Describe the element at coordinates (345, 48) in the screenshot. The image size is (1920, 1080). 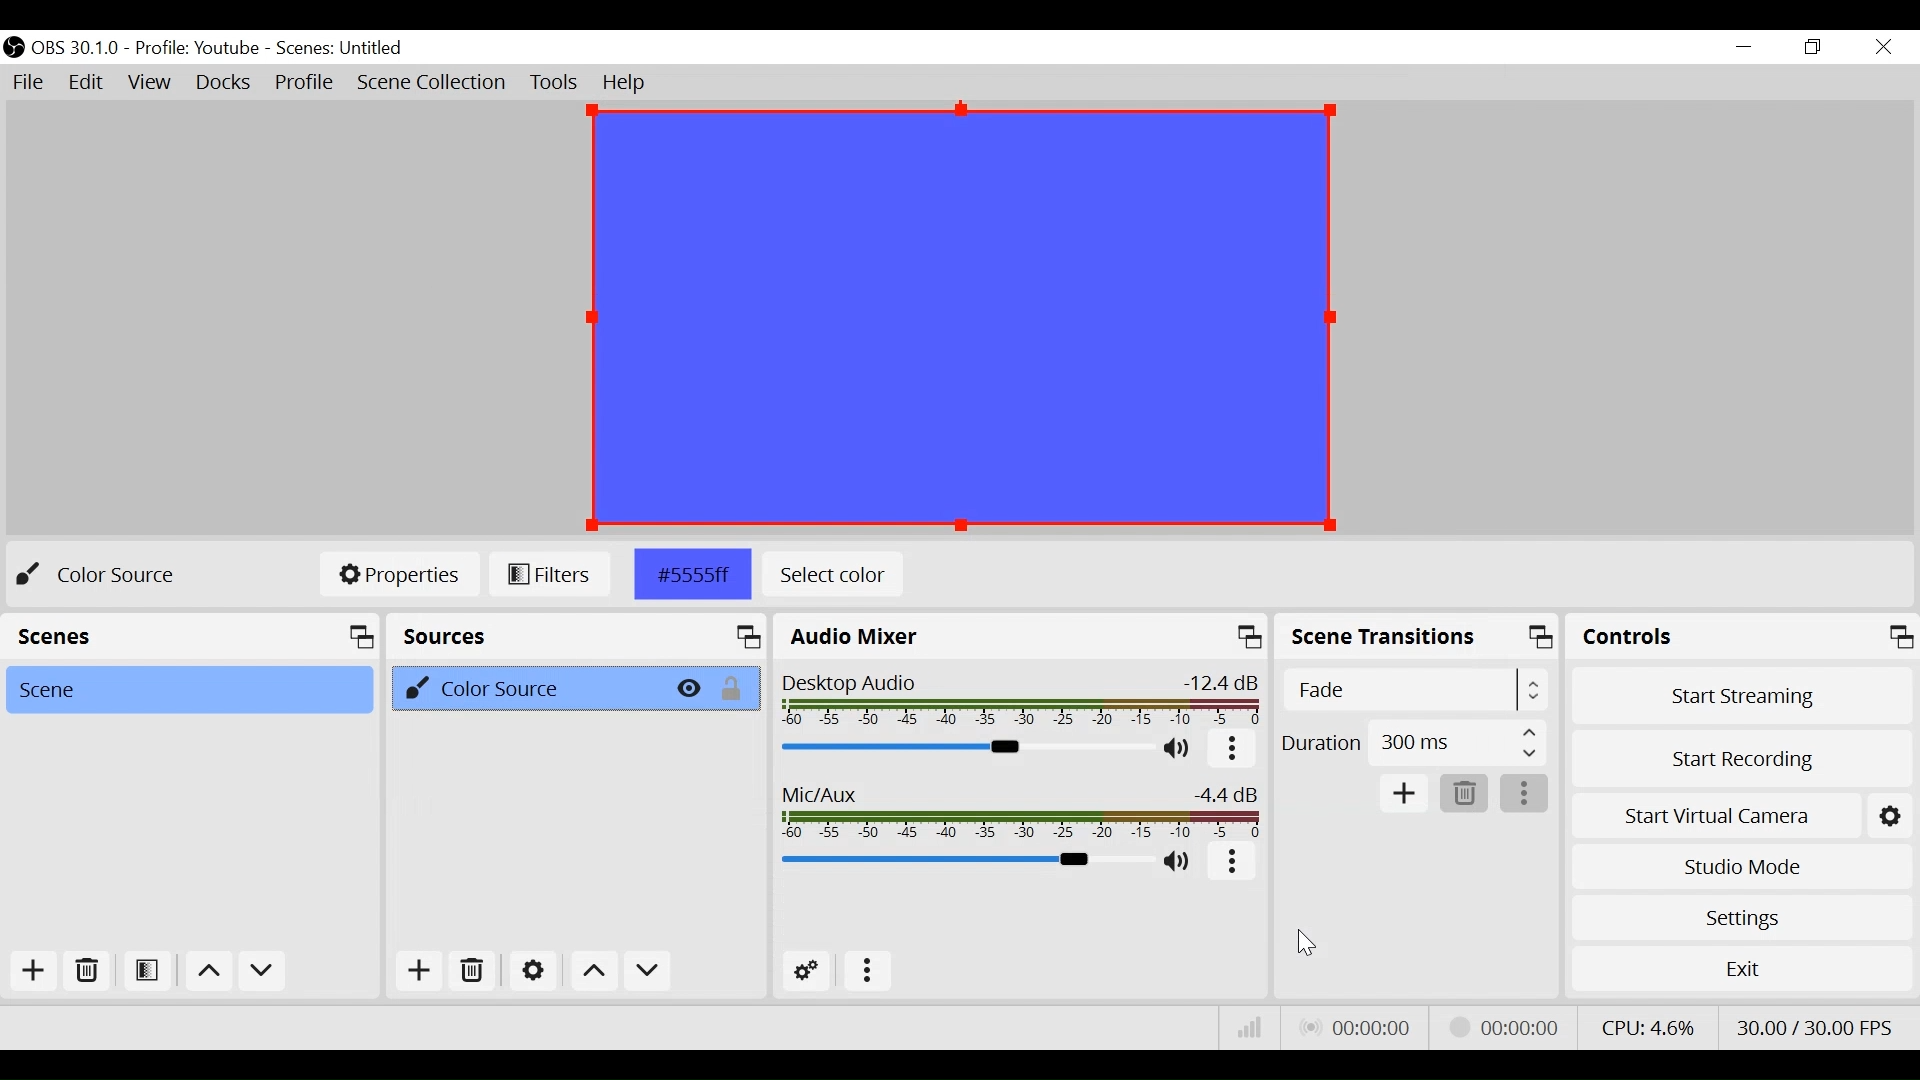
I see `Scenes` at that location.